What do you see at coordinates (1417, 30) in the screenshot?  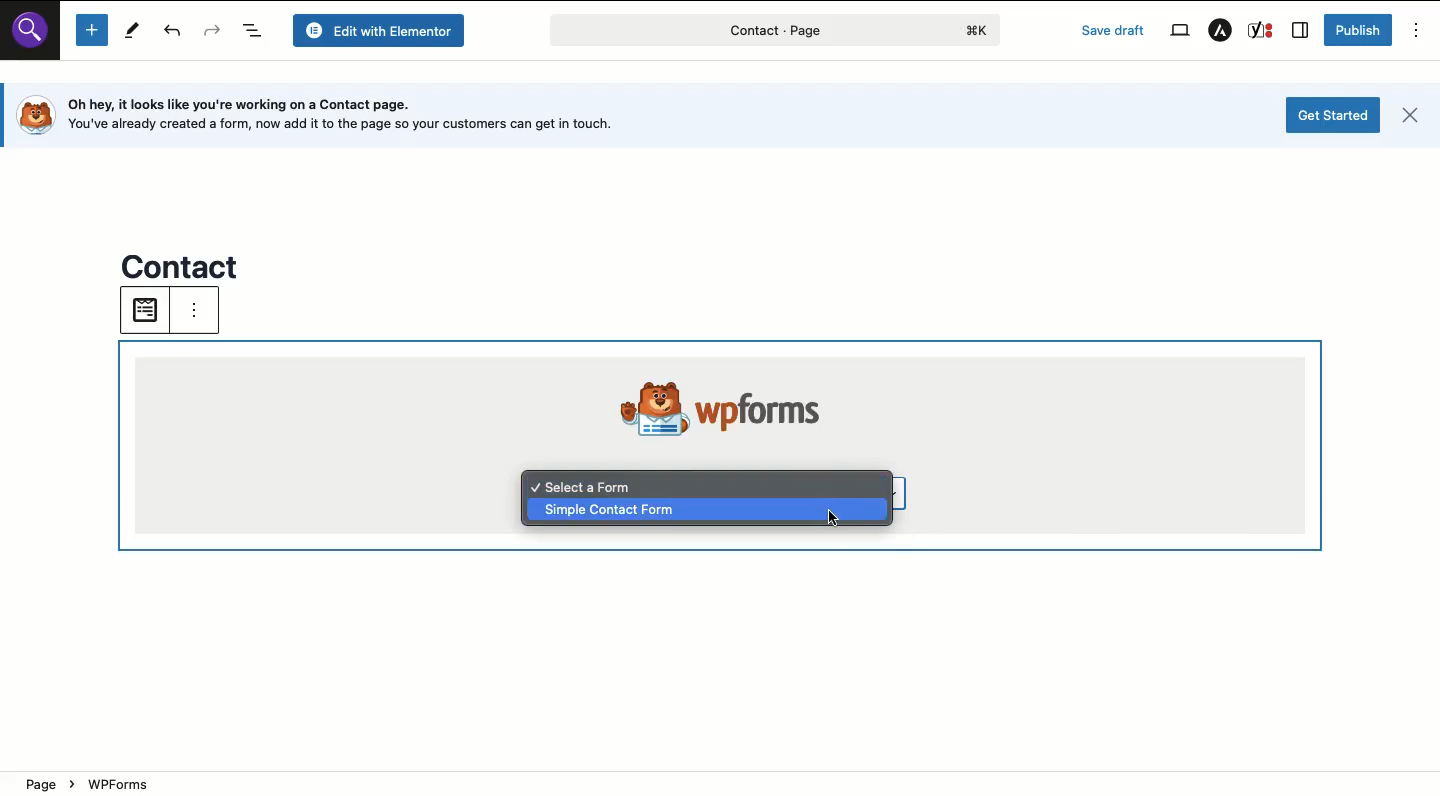 I see `Options` at bounding box center [1417, 30].